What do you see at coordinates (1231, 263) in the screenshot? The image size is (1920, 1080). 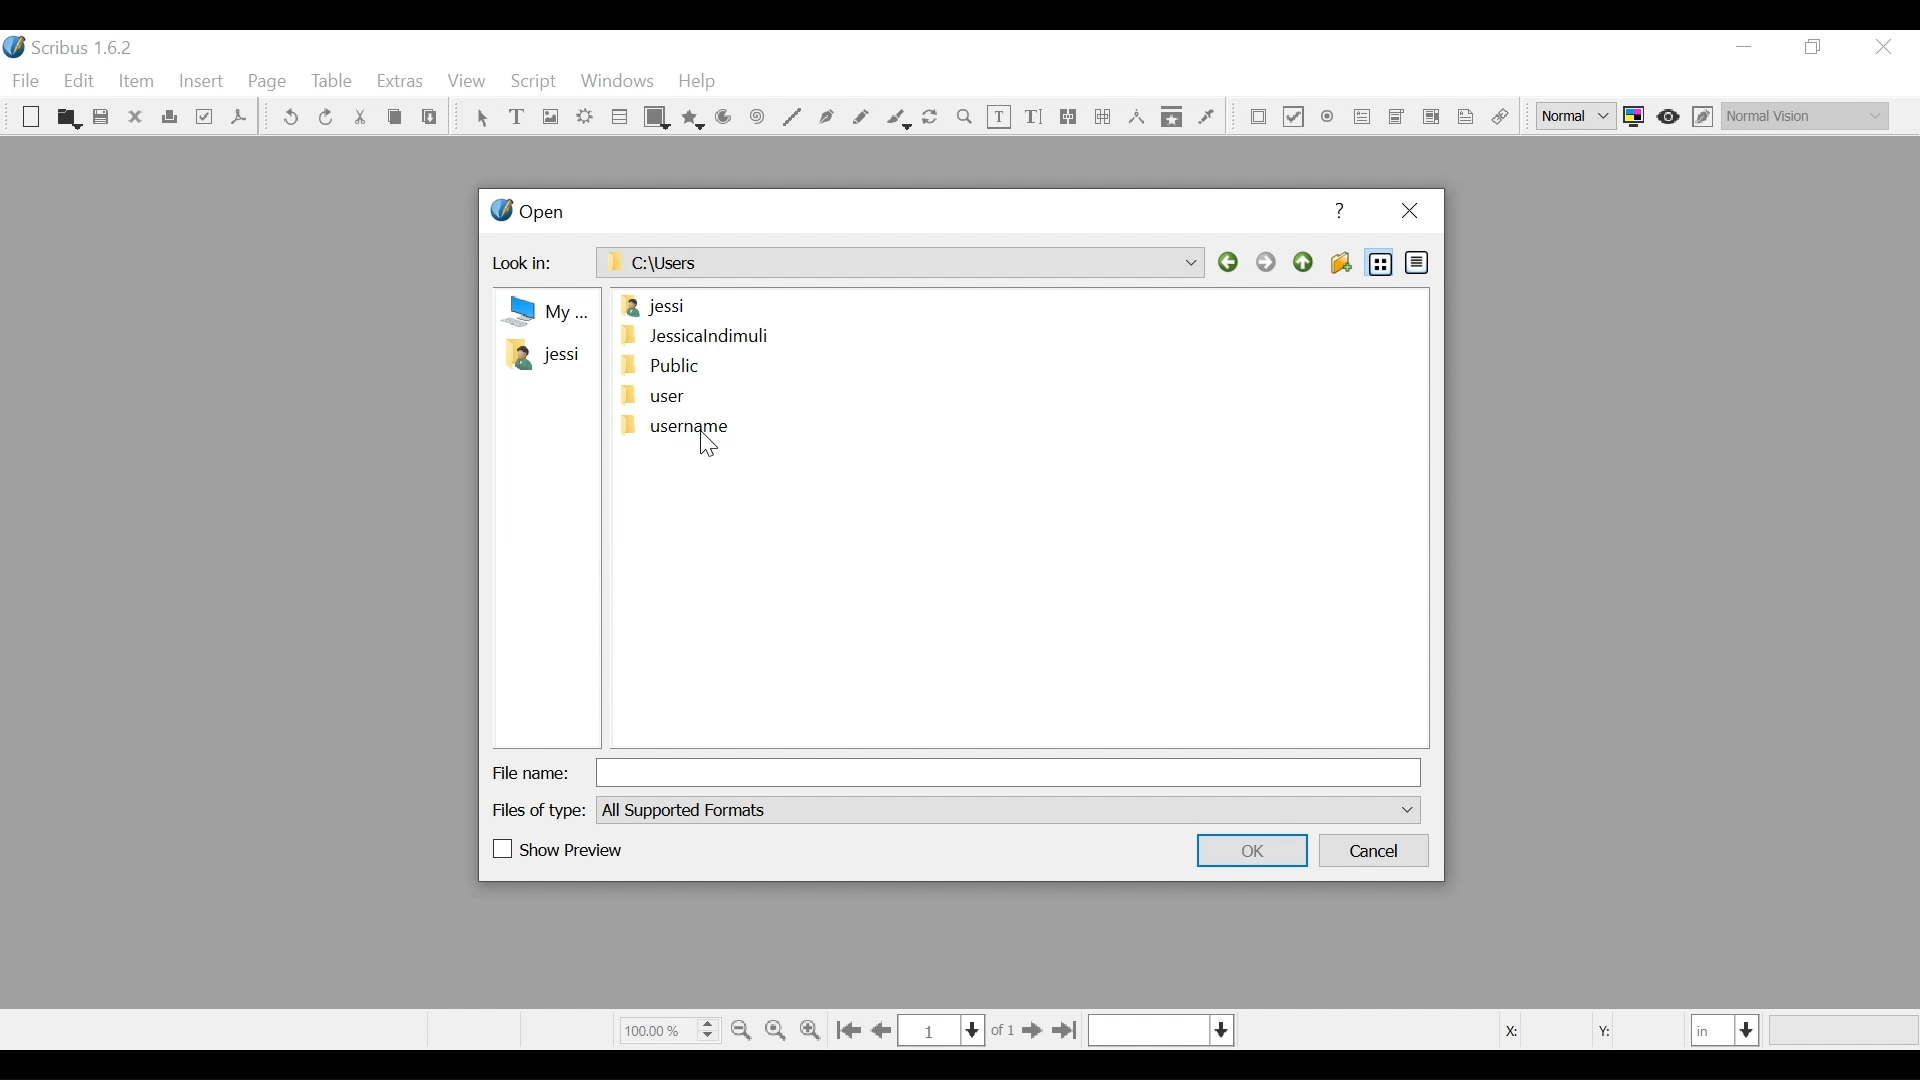 I see `Back` at bounding box center [1231, 263].